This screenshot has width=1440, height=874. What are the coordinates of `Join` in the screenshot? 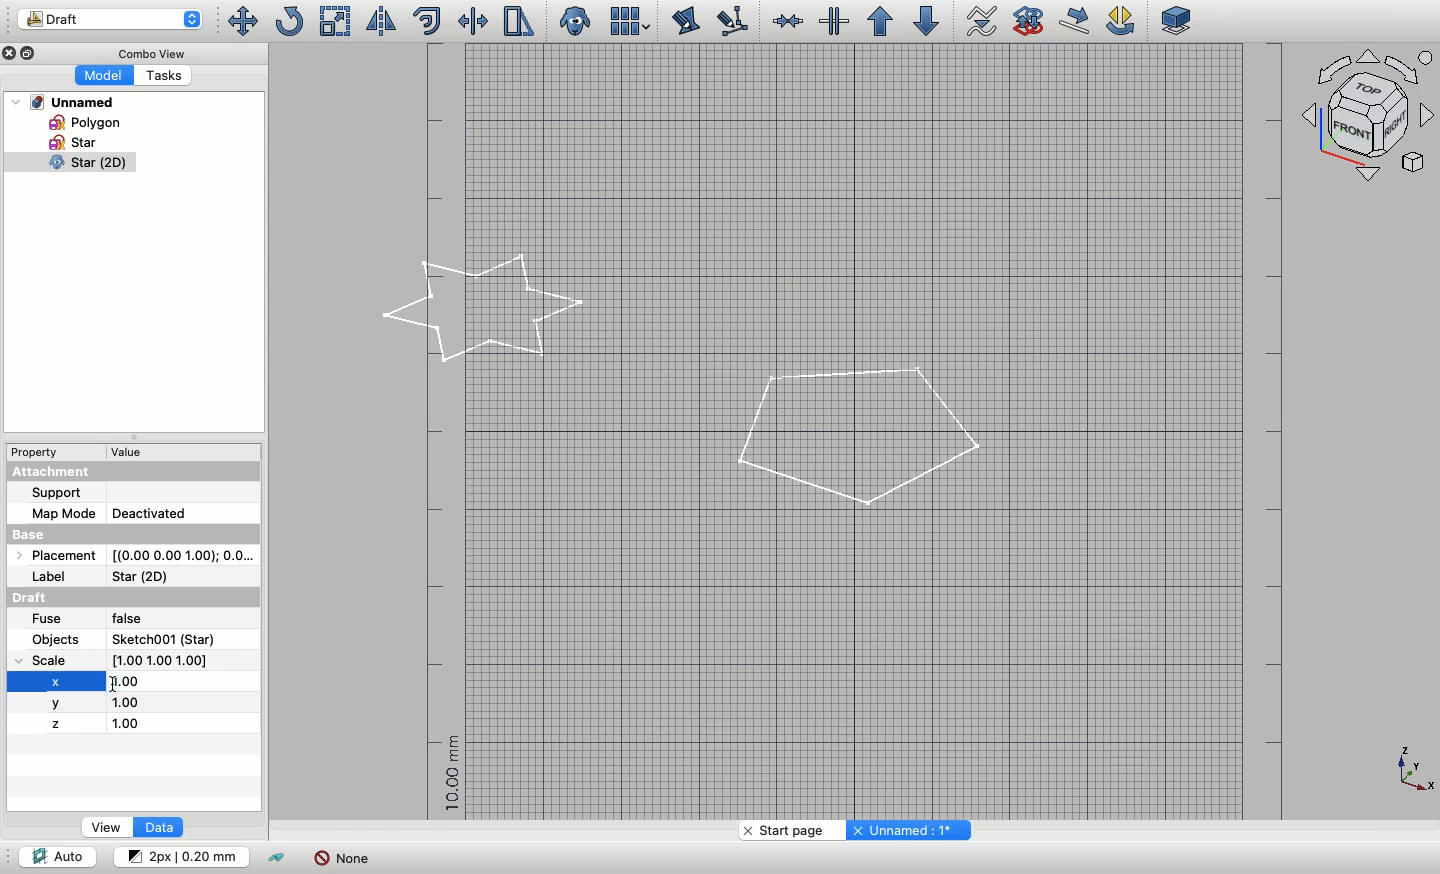 It's located at (787, 21).